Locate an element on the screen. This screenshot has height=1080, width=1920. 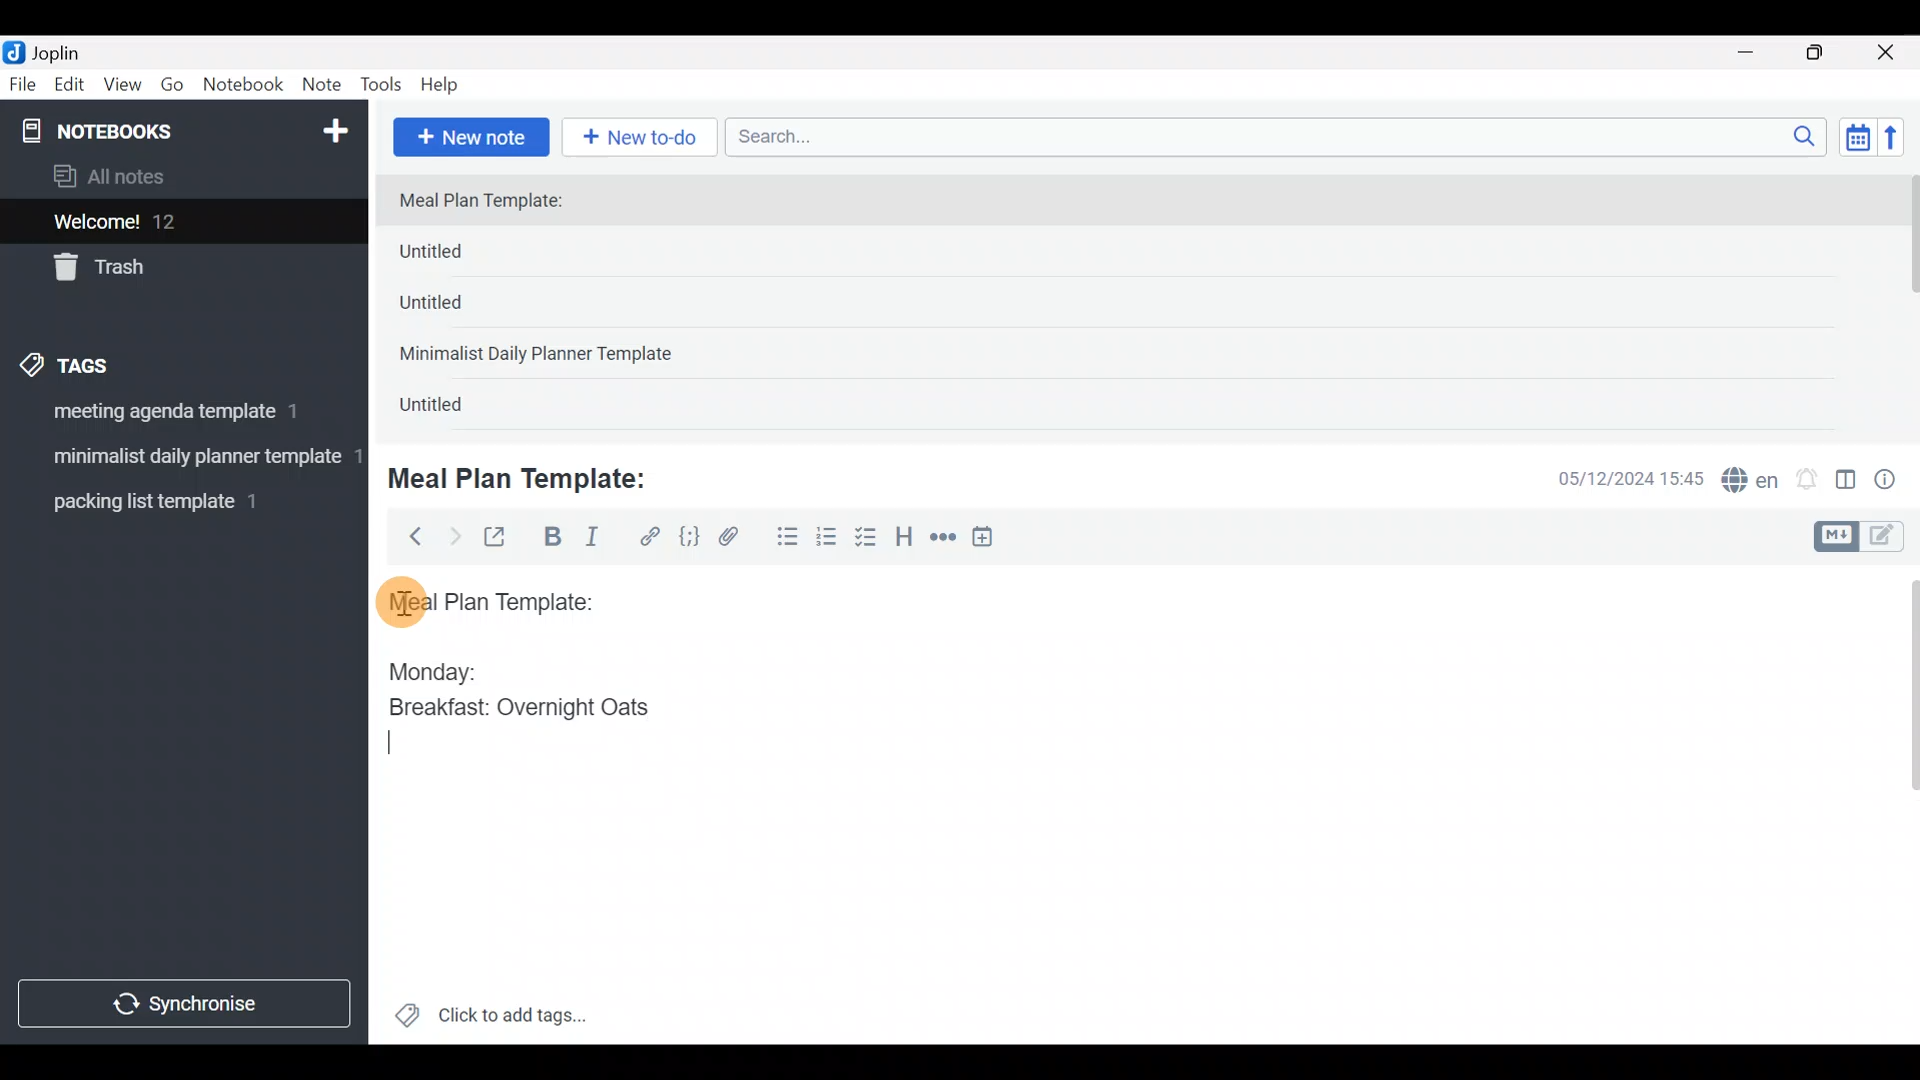
Bold is located at coordinates (551, 539).